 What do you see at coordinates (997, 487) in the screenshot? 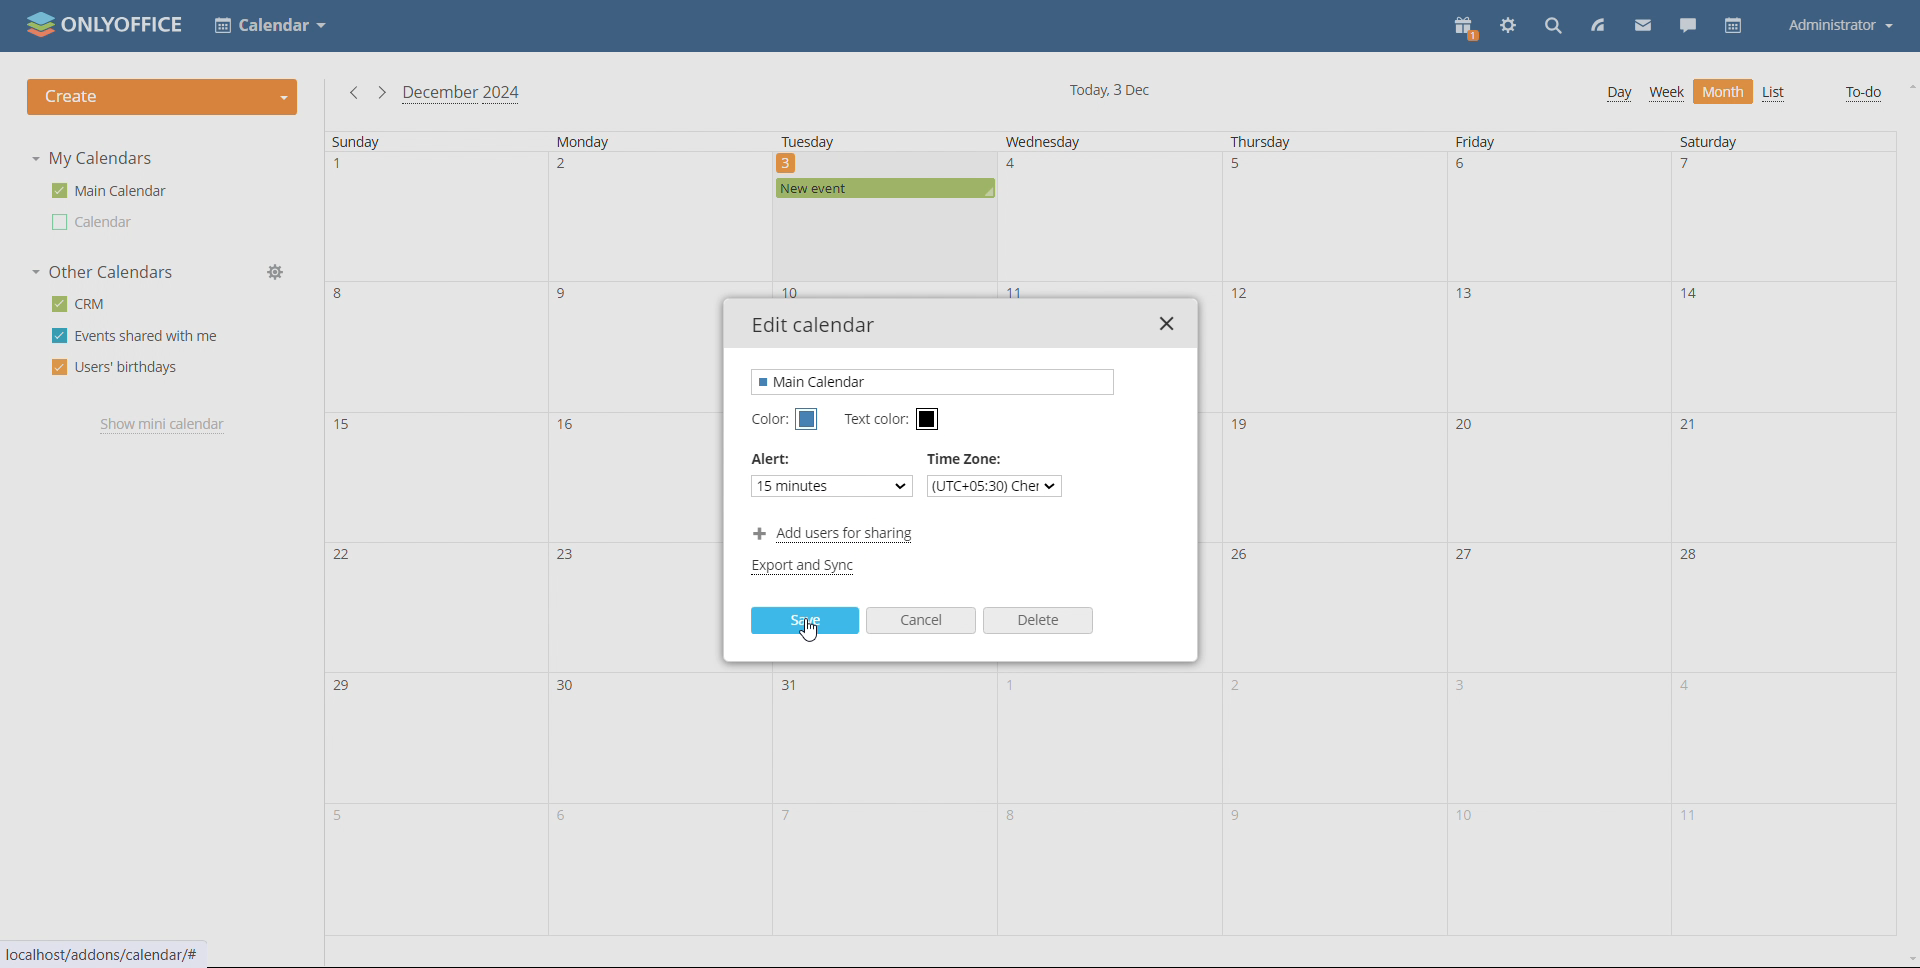
I see `UTC 5:50` at bounding box center [997, 487].